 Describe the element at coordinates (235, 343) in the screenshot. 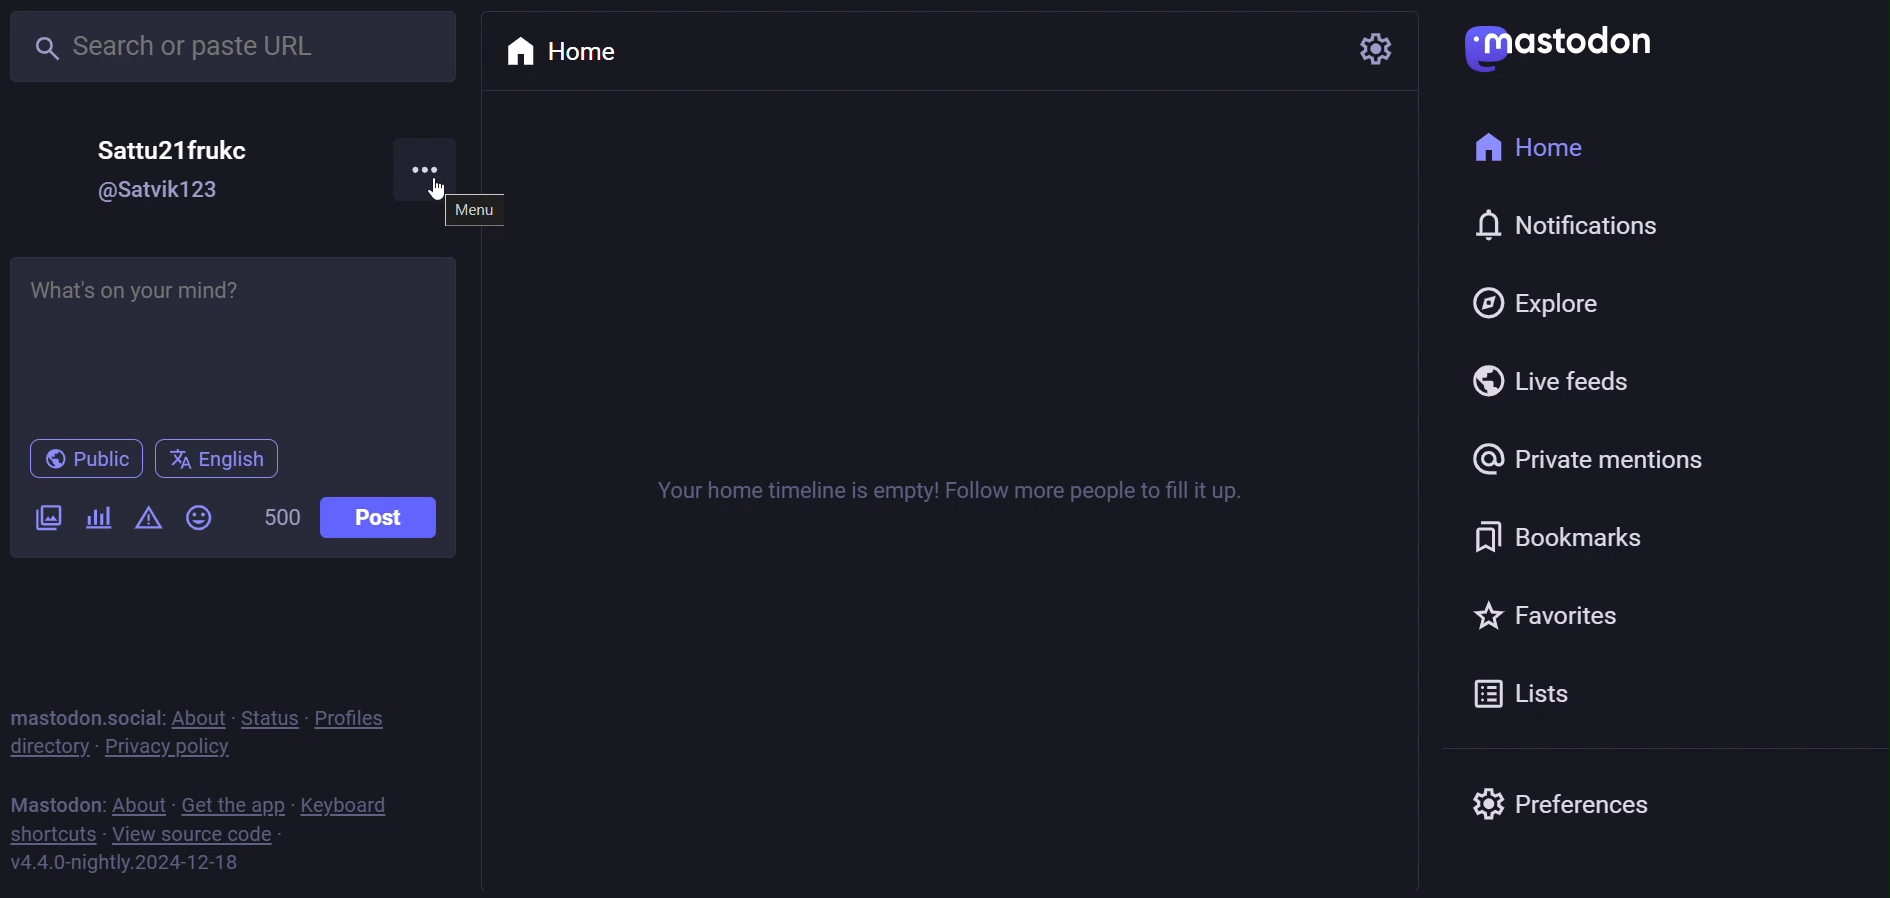

I see `whats on your mind?` at that location.